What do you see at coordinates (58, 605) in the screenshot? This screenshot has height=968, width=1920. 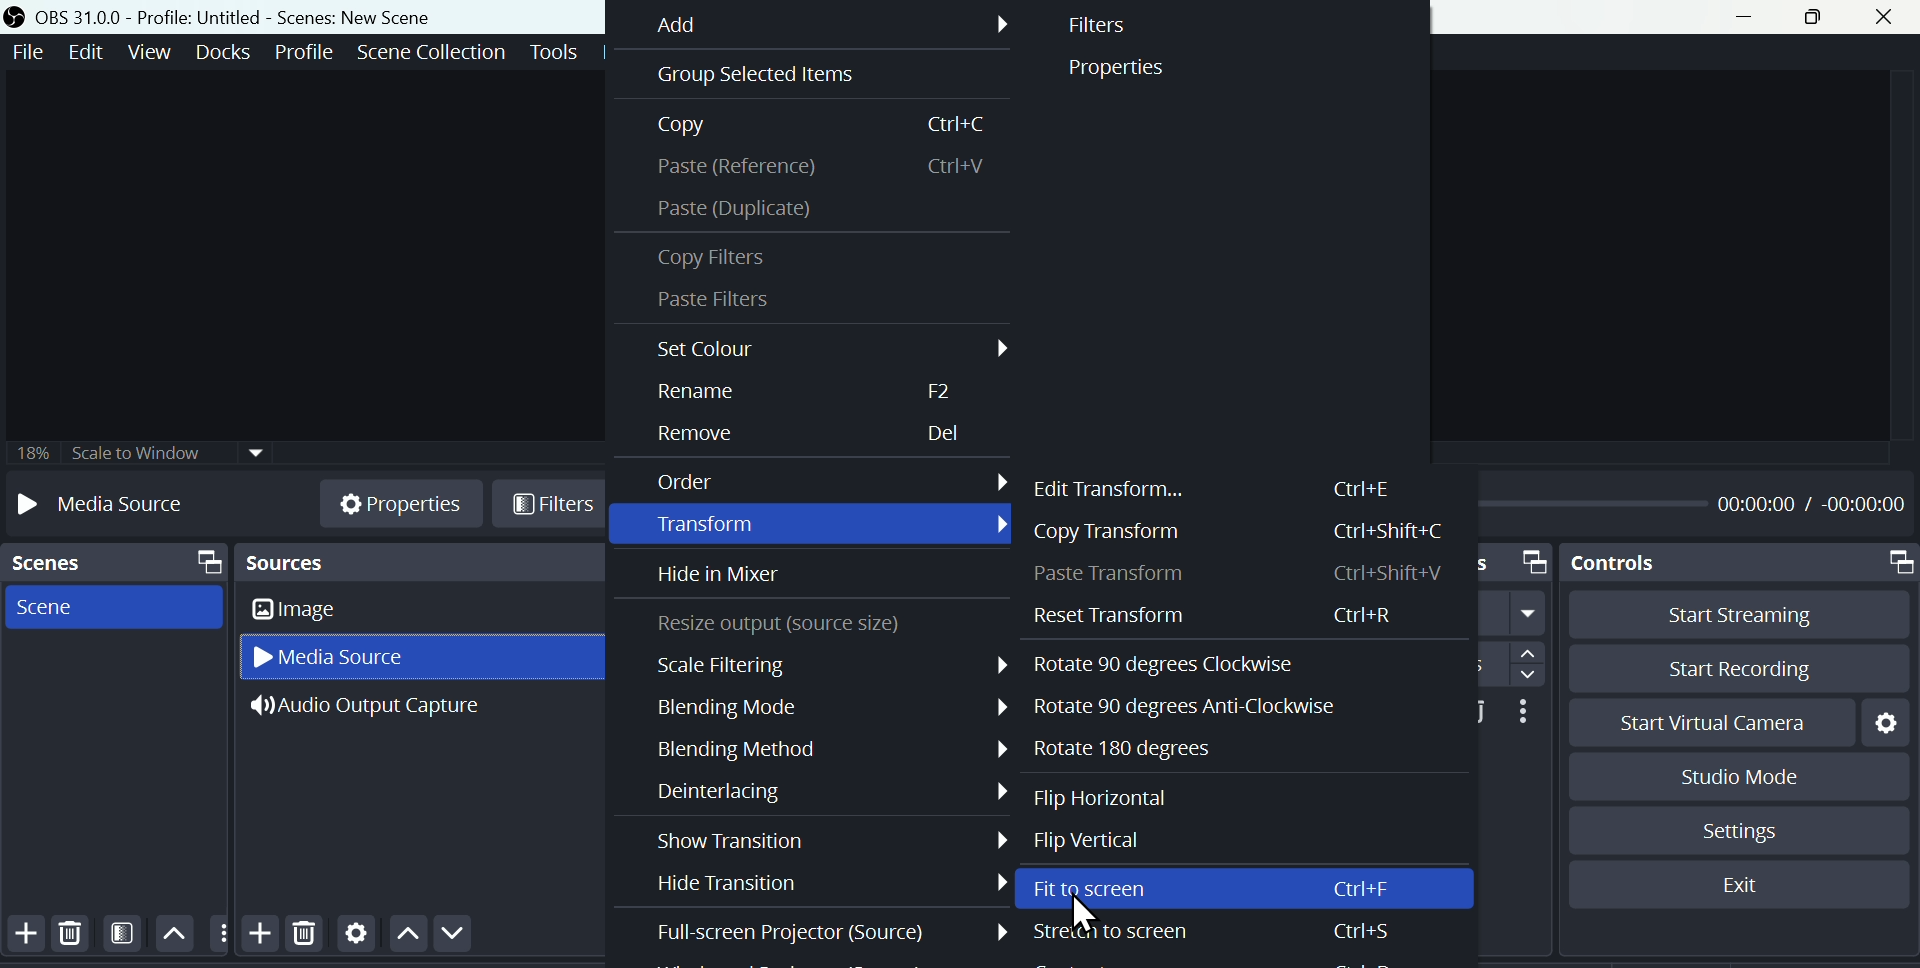 I see `scene` at bounding box center [58, 605].